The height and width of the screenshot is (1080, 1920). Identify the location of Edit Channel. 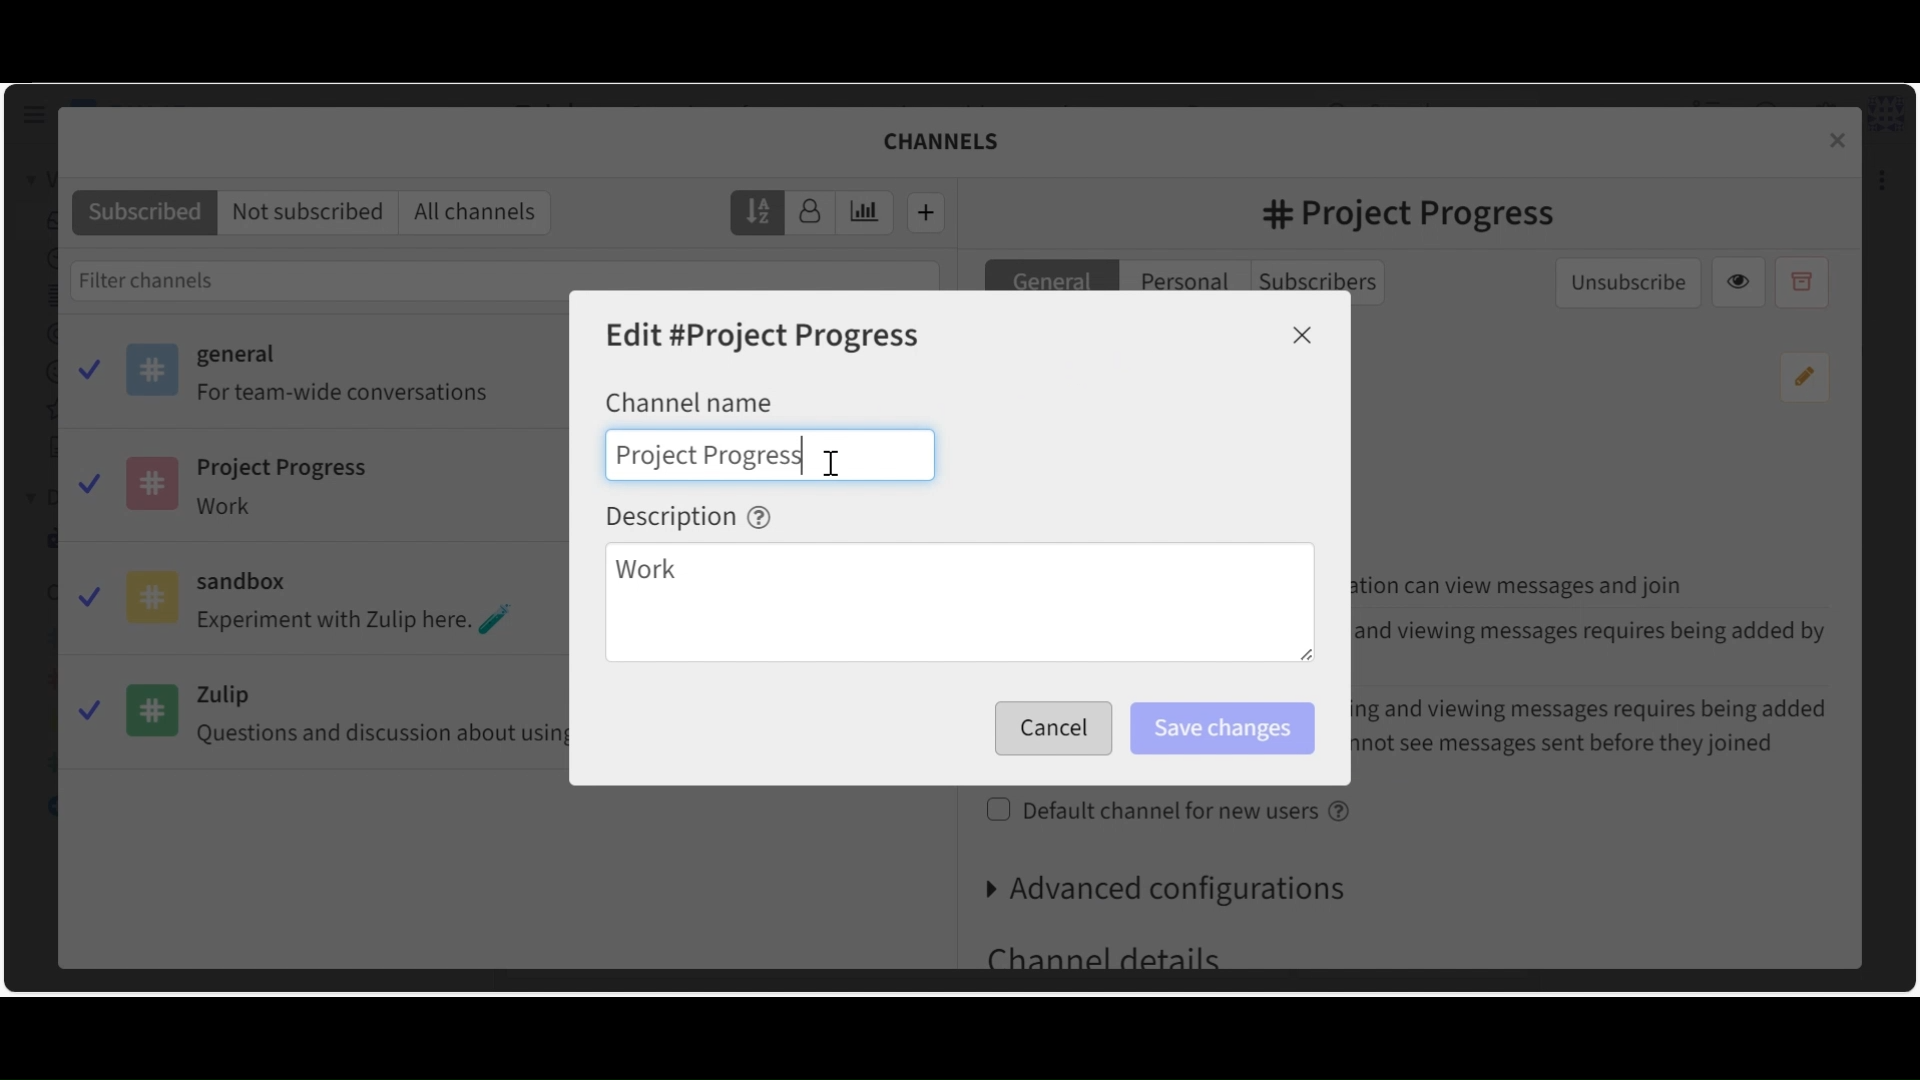
(765, 337).